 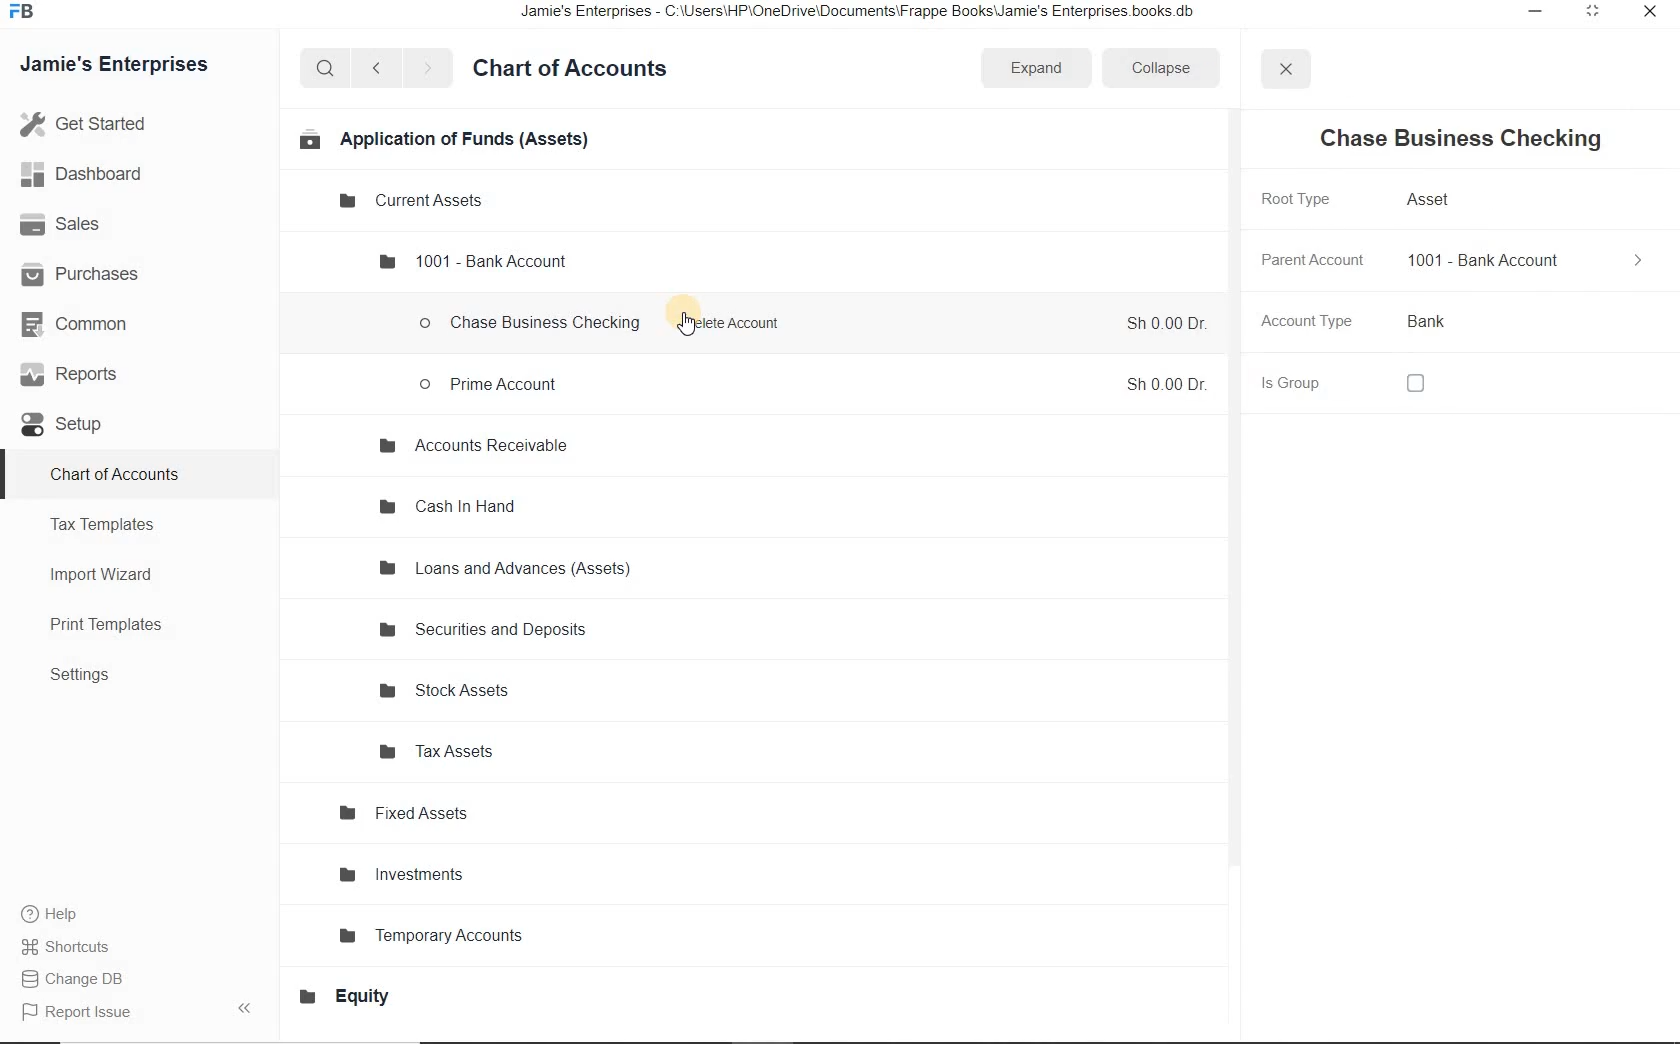 What do you see at coordinates (82, 1013) in the screenshot?
I see `Report Issue` at bounding box center [82, 1013].